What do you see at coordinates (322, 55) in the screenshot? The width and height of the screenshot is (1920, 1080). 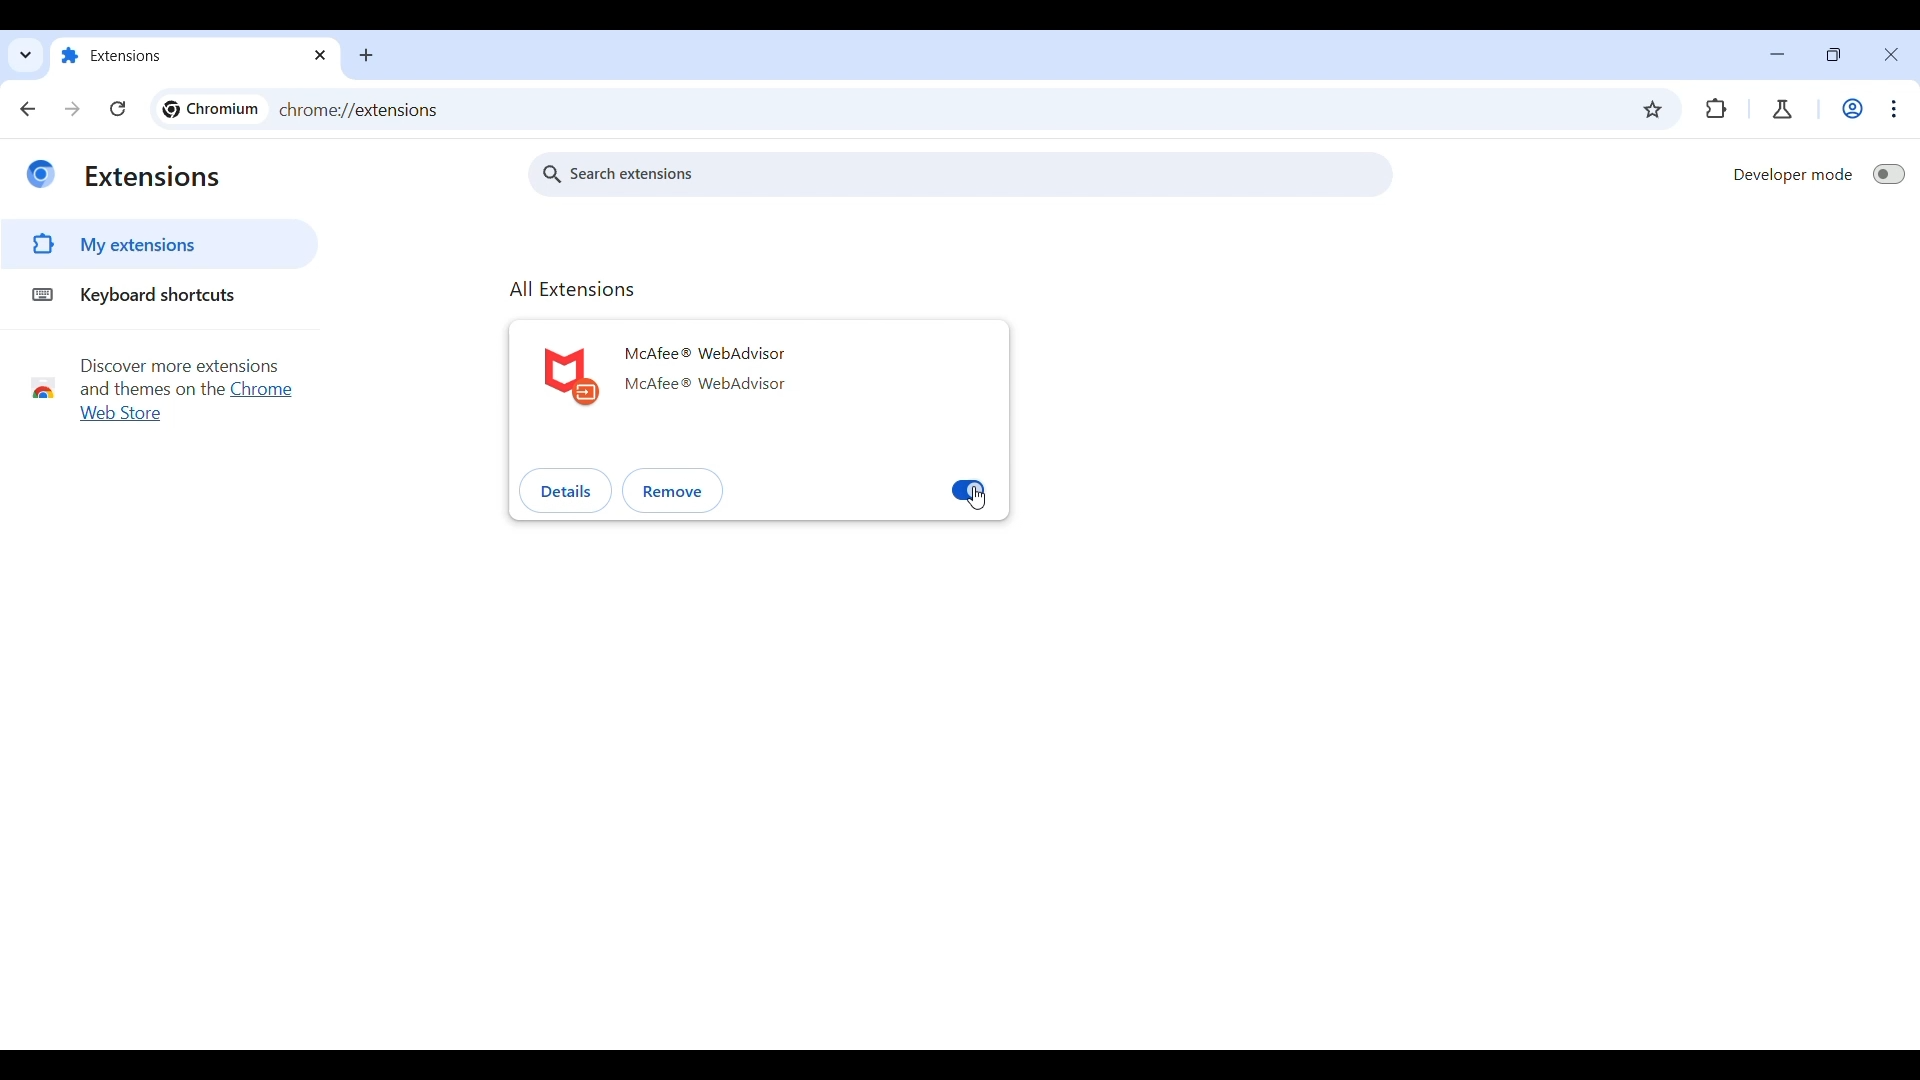 I see `Close tab` at bounding box center [322, 55].